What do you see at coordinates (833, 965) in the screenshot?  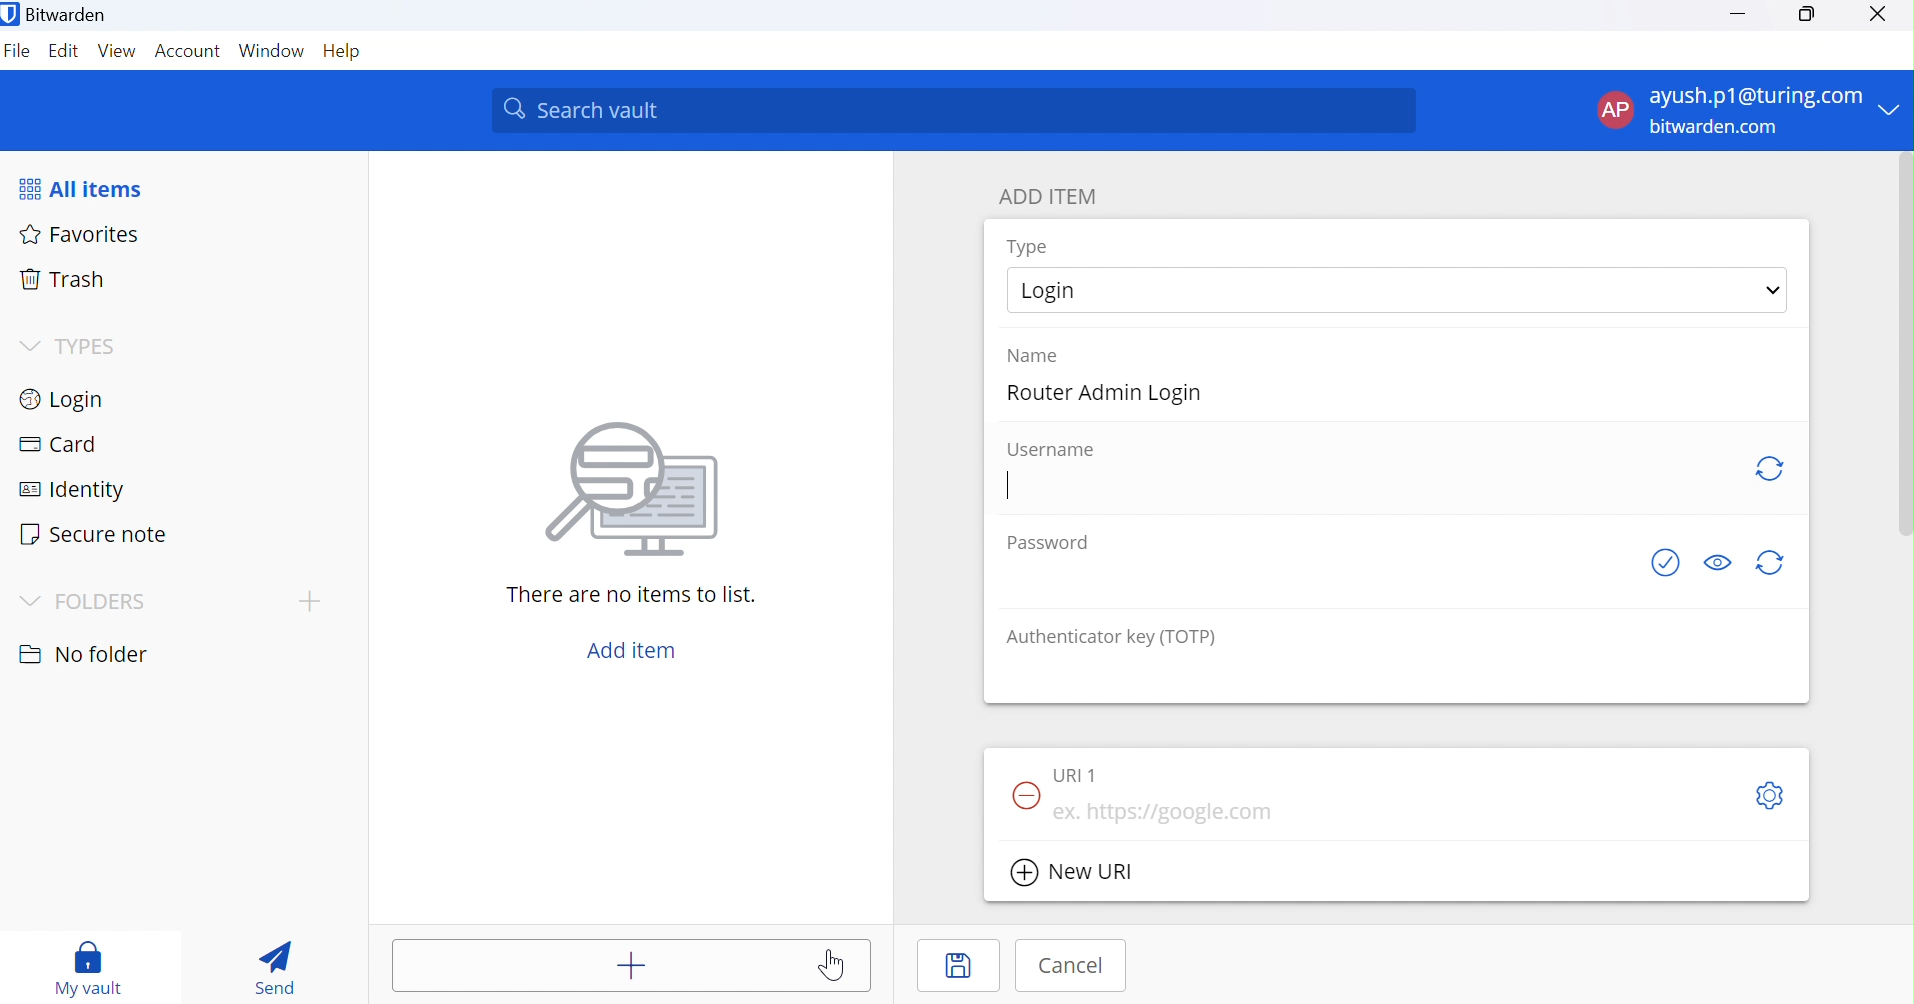 I see `Cursor` at bounding box center [833, 965].